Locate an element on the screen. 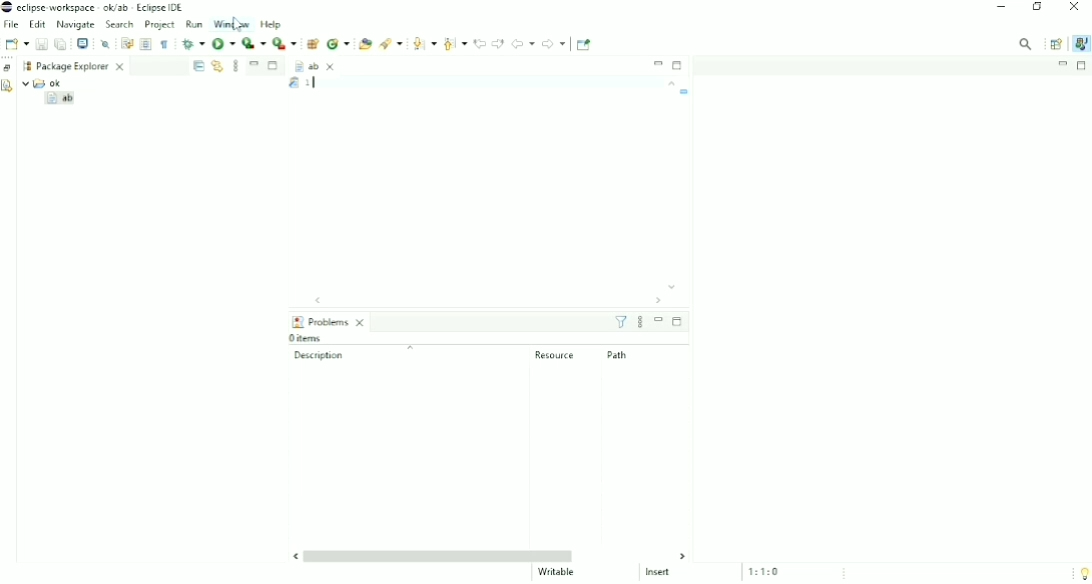 The image size is (1092, 584). Restore down is located at coordinates (1039, 8).